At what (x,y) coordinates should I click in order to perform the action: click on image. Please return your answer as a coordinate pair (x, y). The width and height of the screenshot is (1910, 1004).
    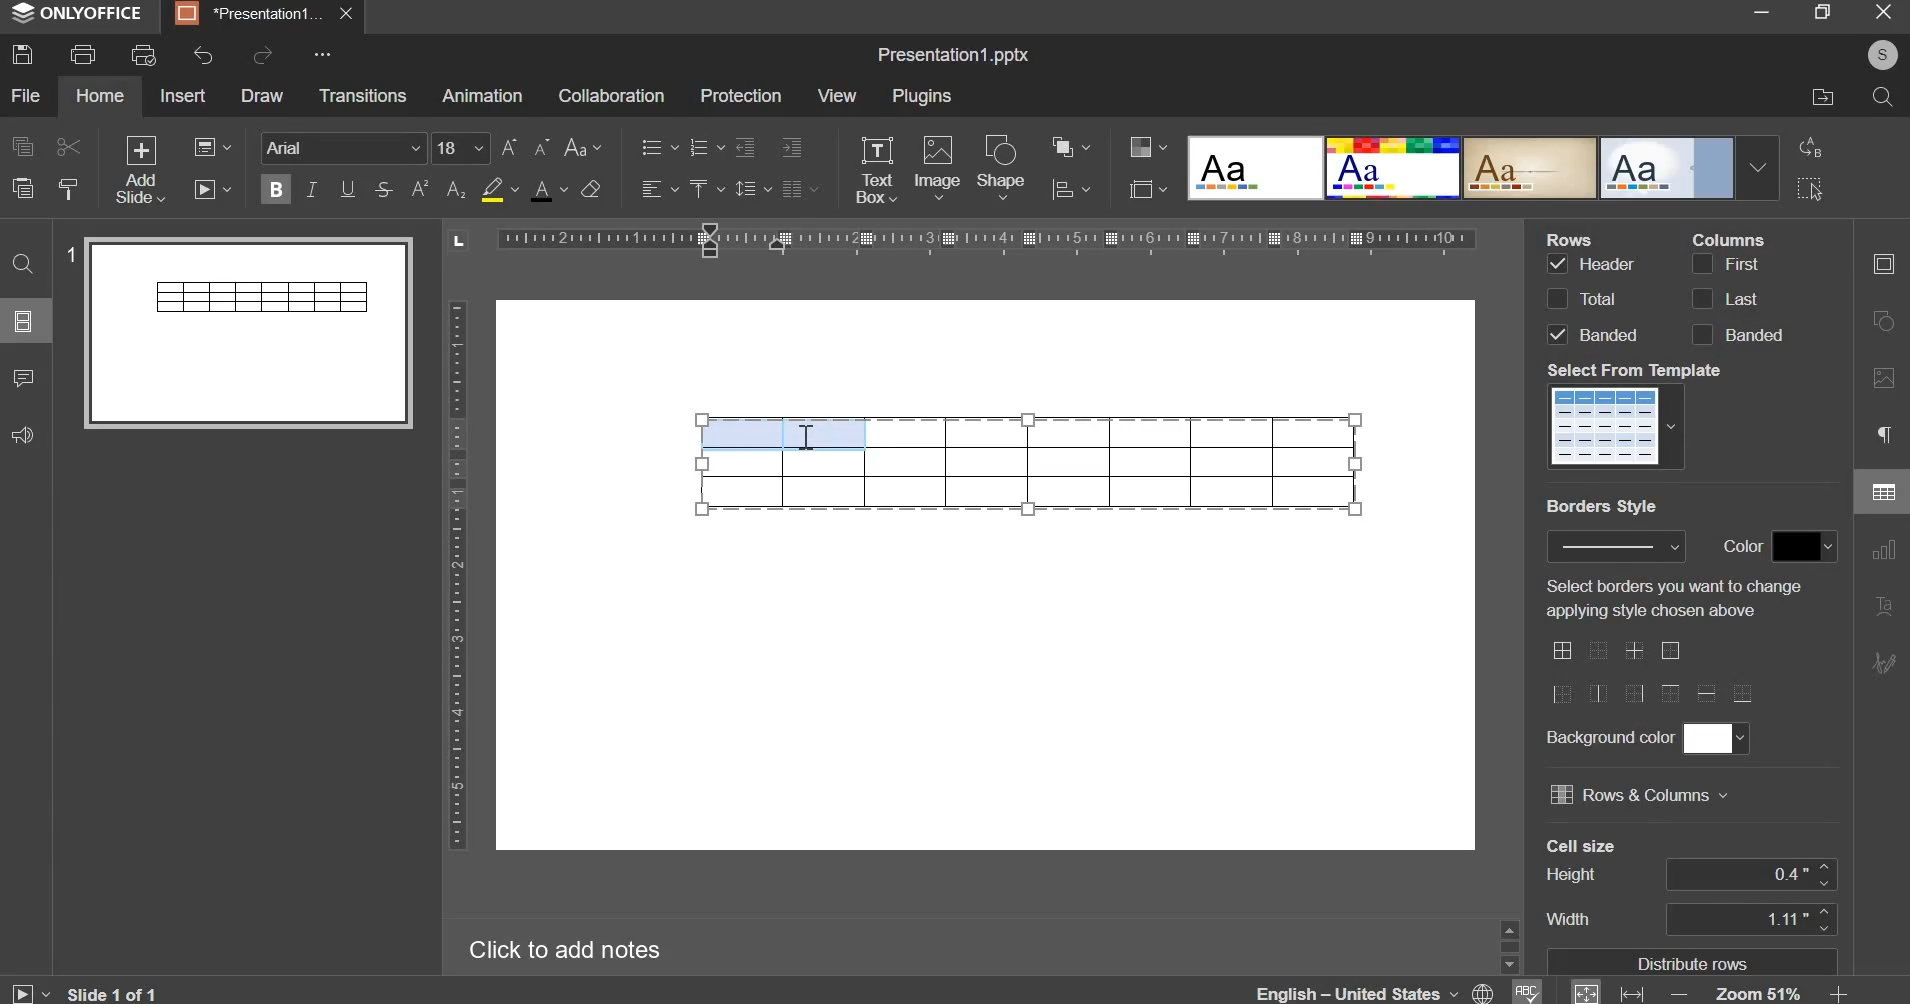
    Looking at the image, I should click on (937, 166).